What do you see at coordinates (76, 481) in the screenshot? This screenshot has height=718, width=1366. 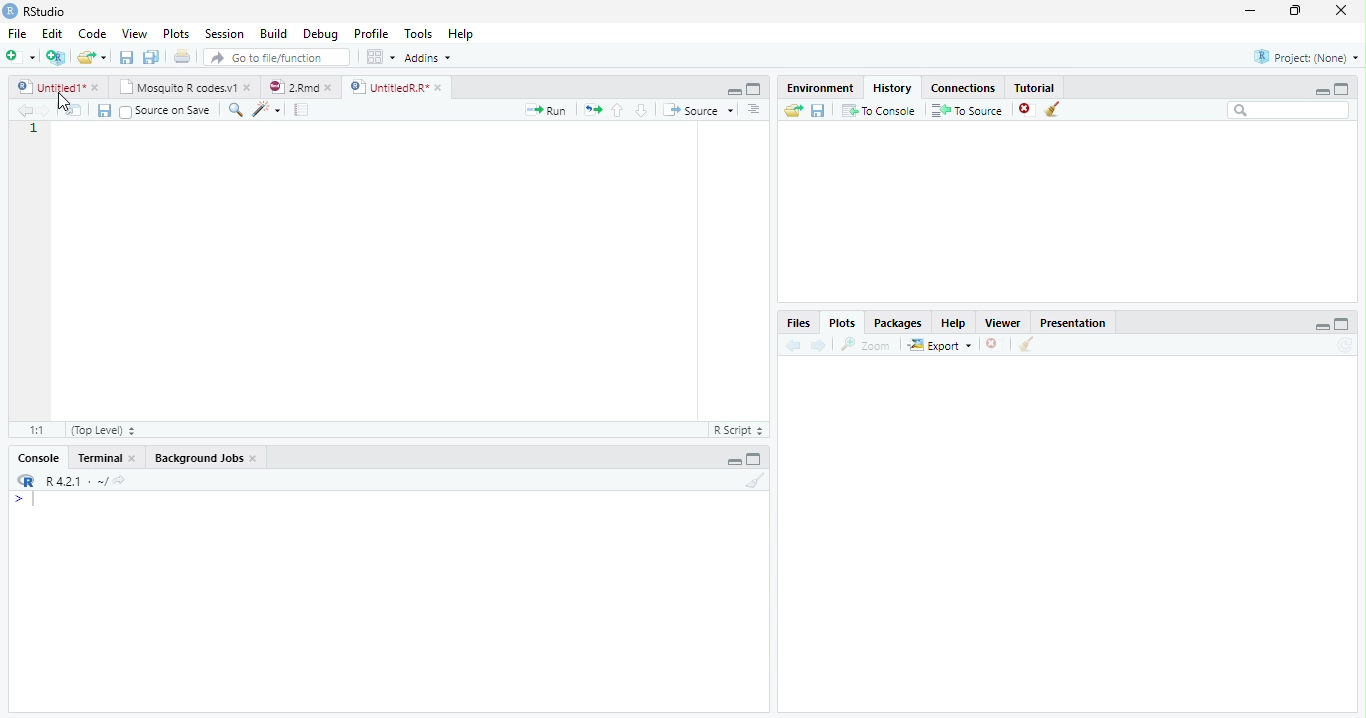 I see `R 4.2.1 . ~/` at bounding box center [76, 481].